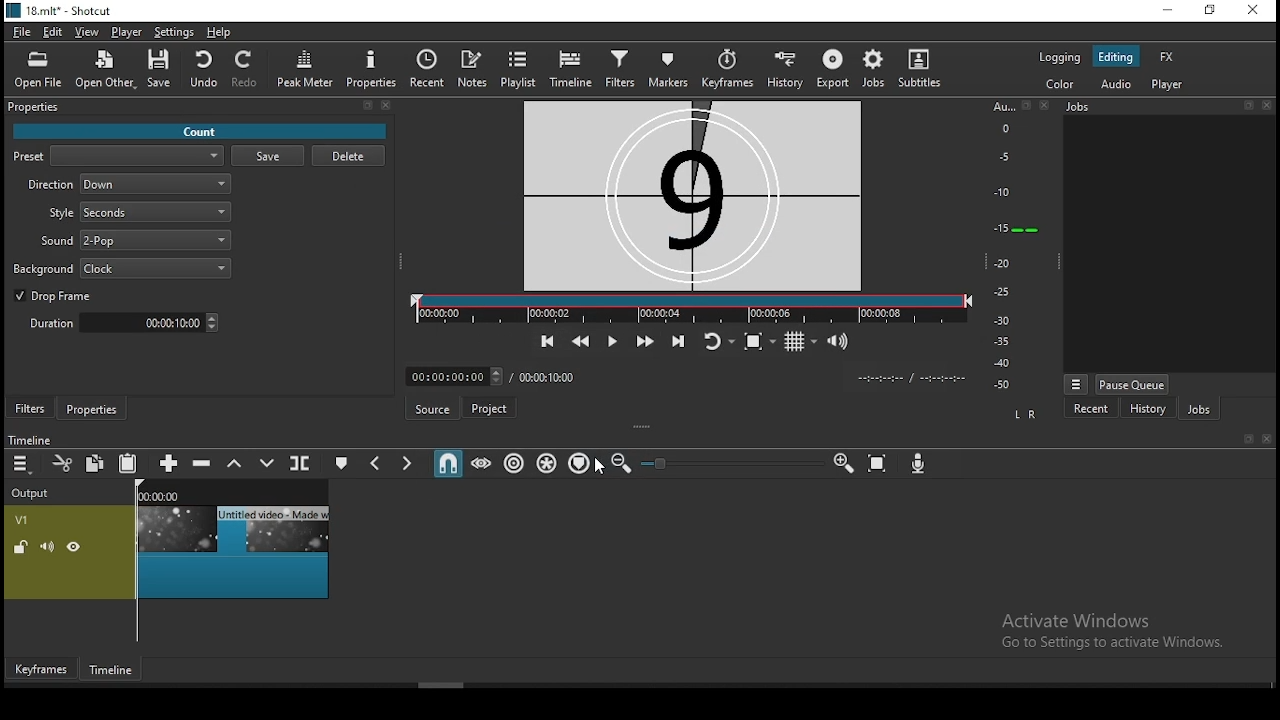 The height and width of the screenshot is (720, 1280). Describe the element at coordinates (547, 341) in the screenshot. I see `skip to previous point` at that location.